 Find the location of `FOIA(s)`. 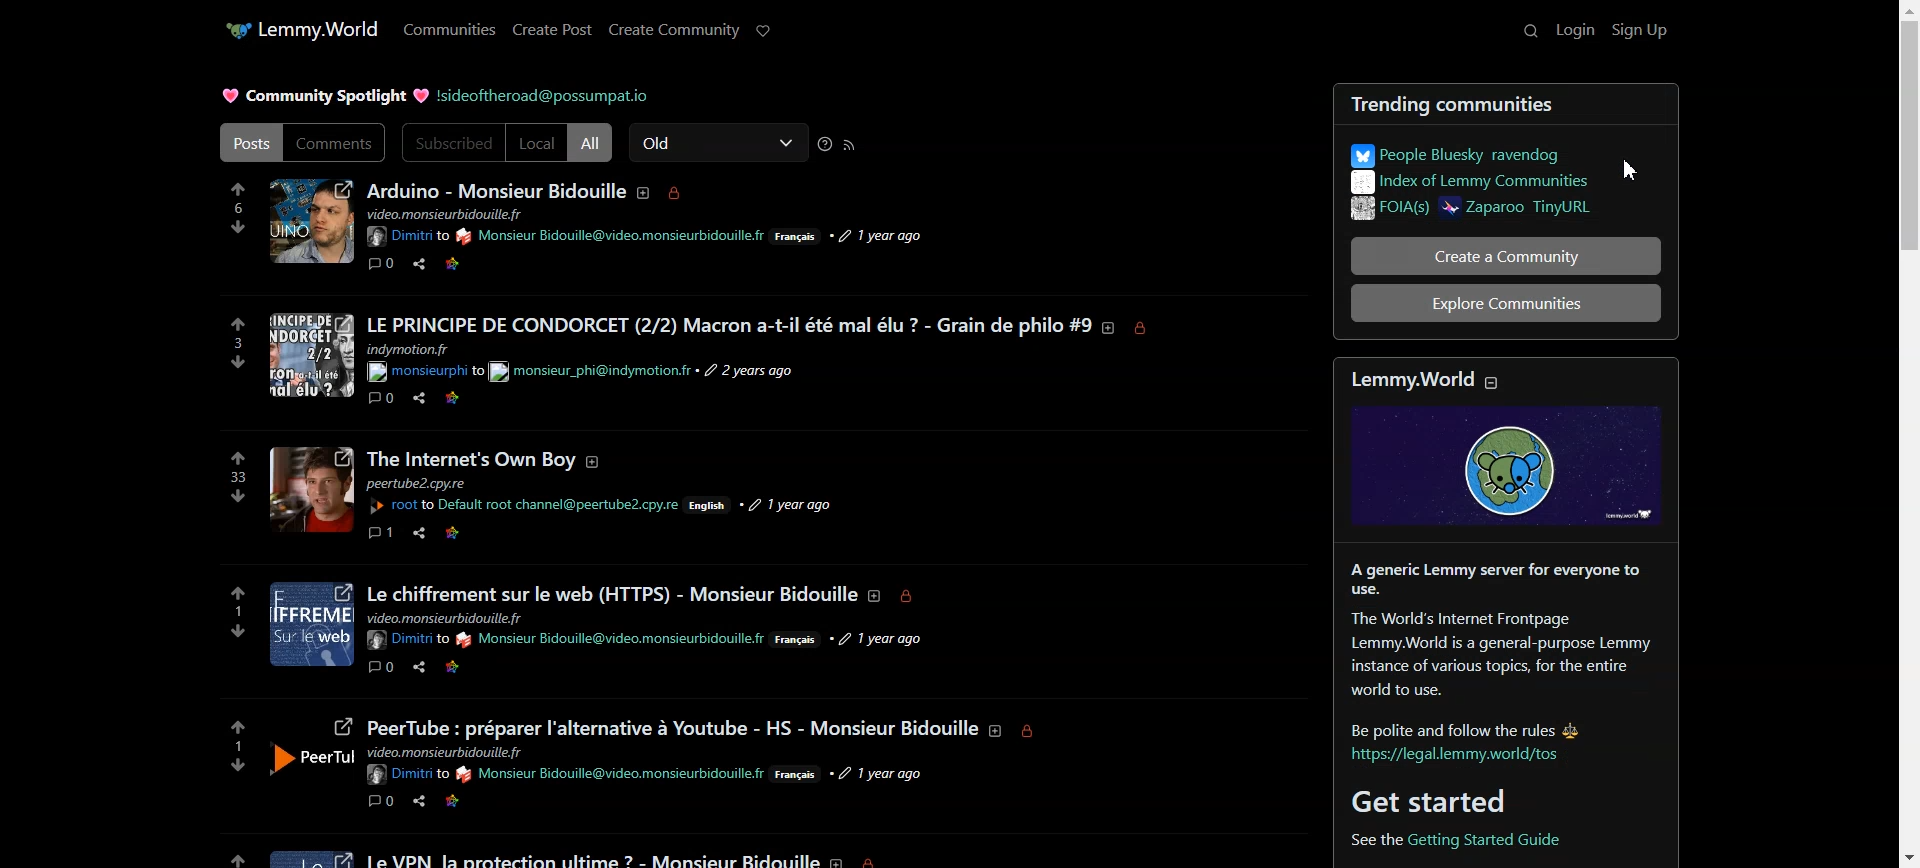

FOIA(s) is located at coordinates (1389, 210).